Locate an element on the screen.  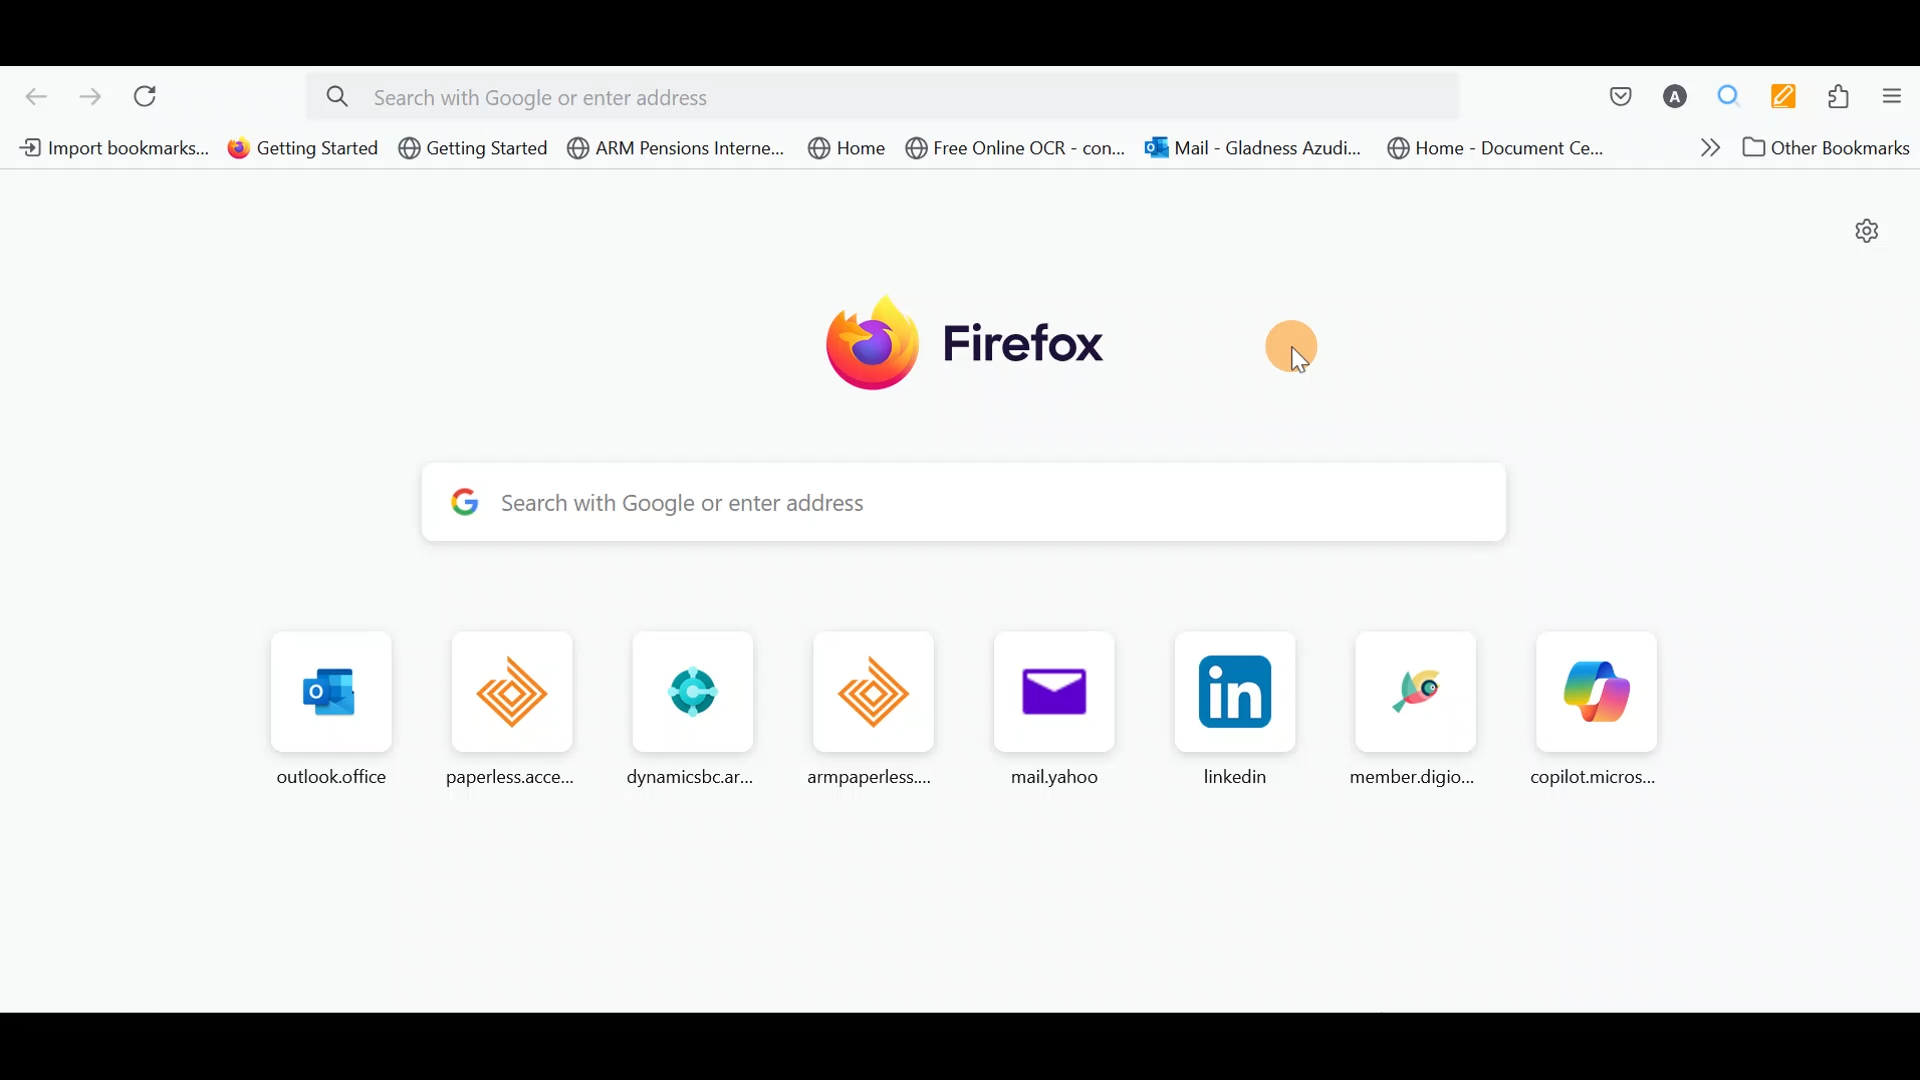
Other bookmarks is located at coordinates (1823, 147).